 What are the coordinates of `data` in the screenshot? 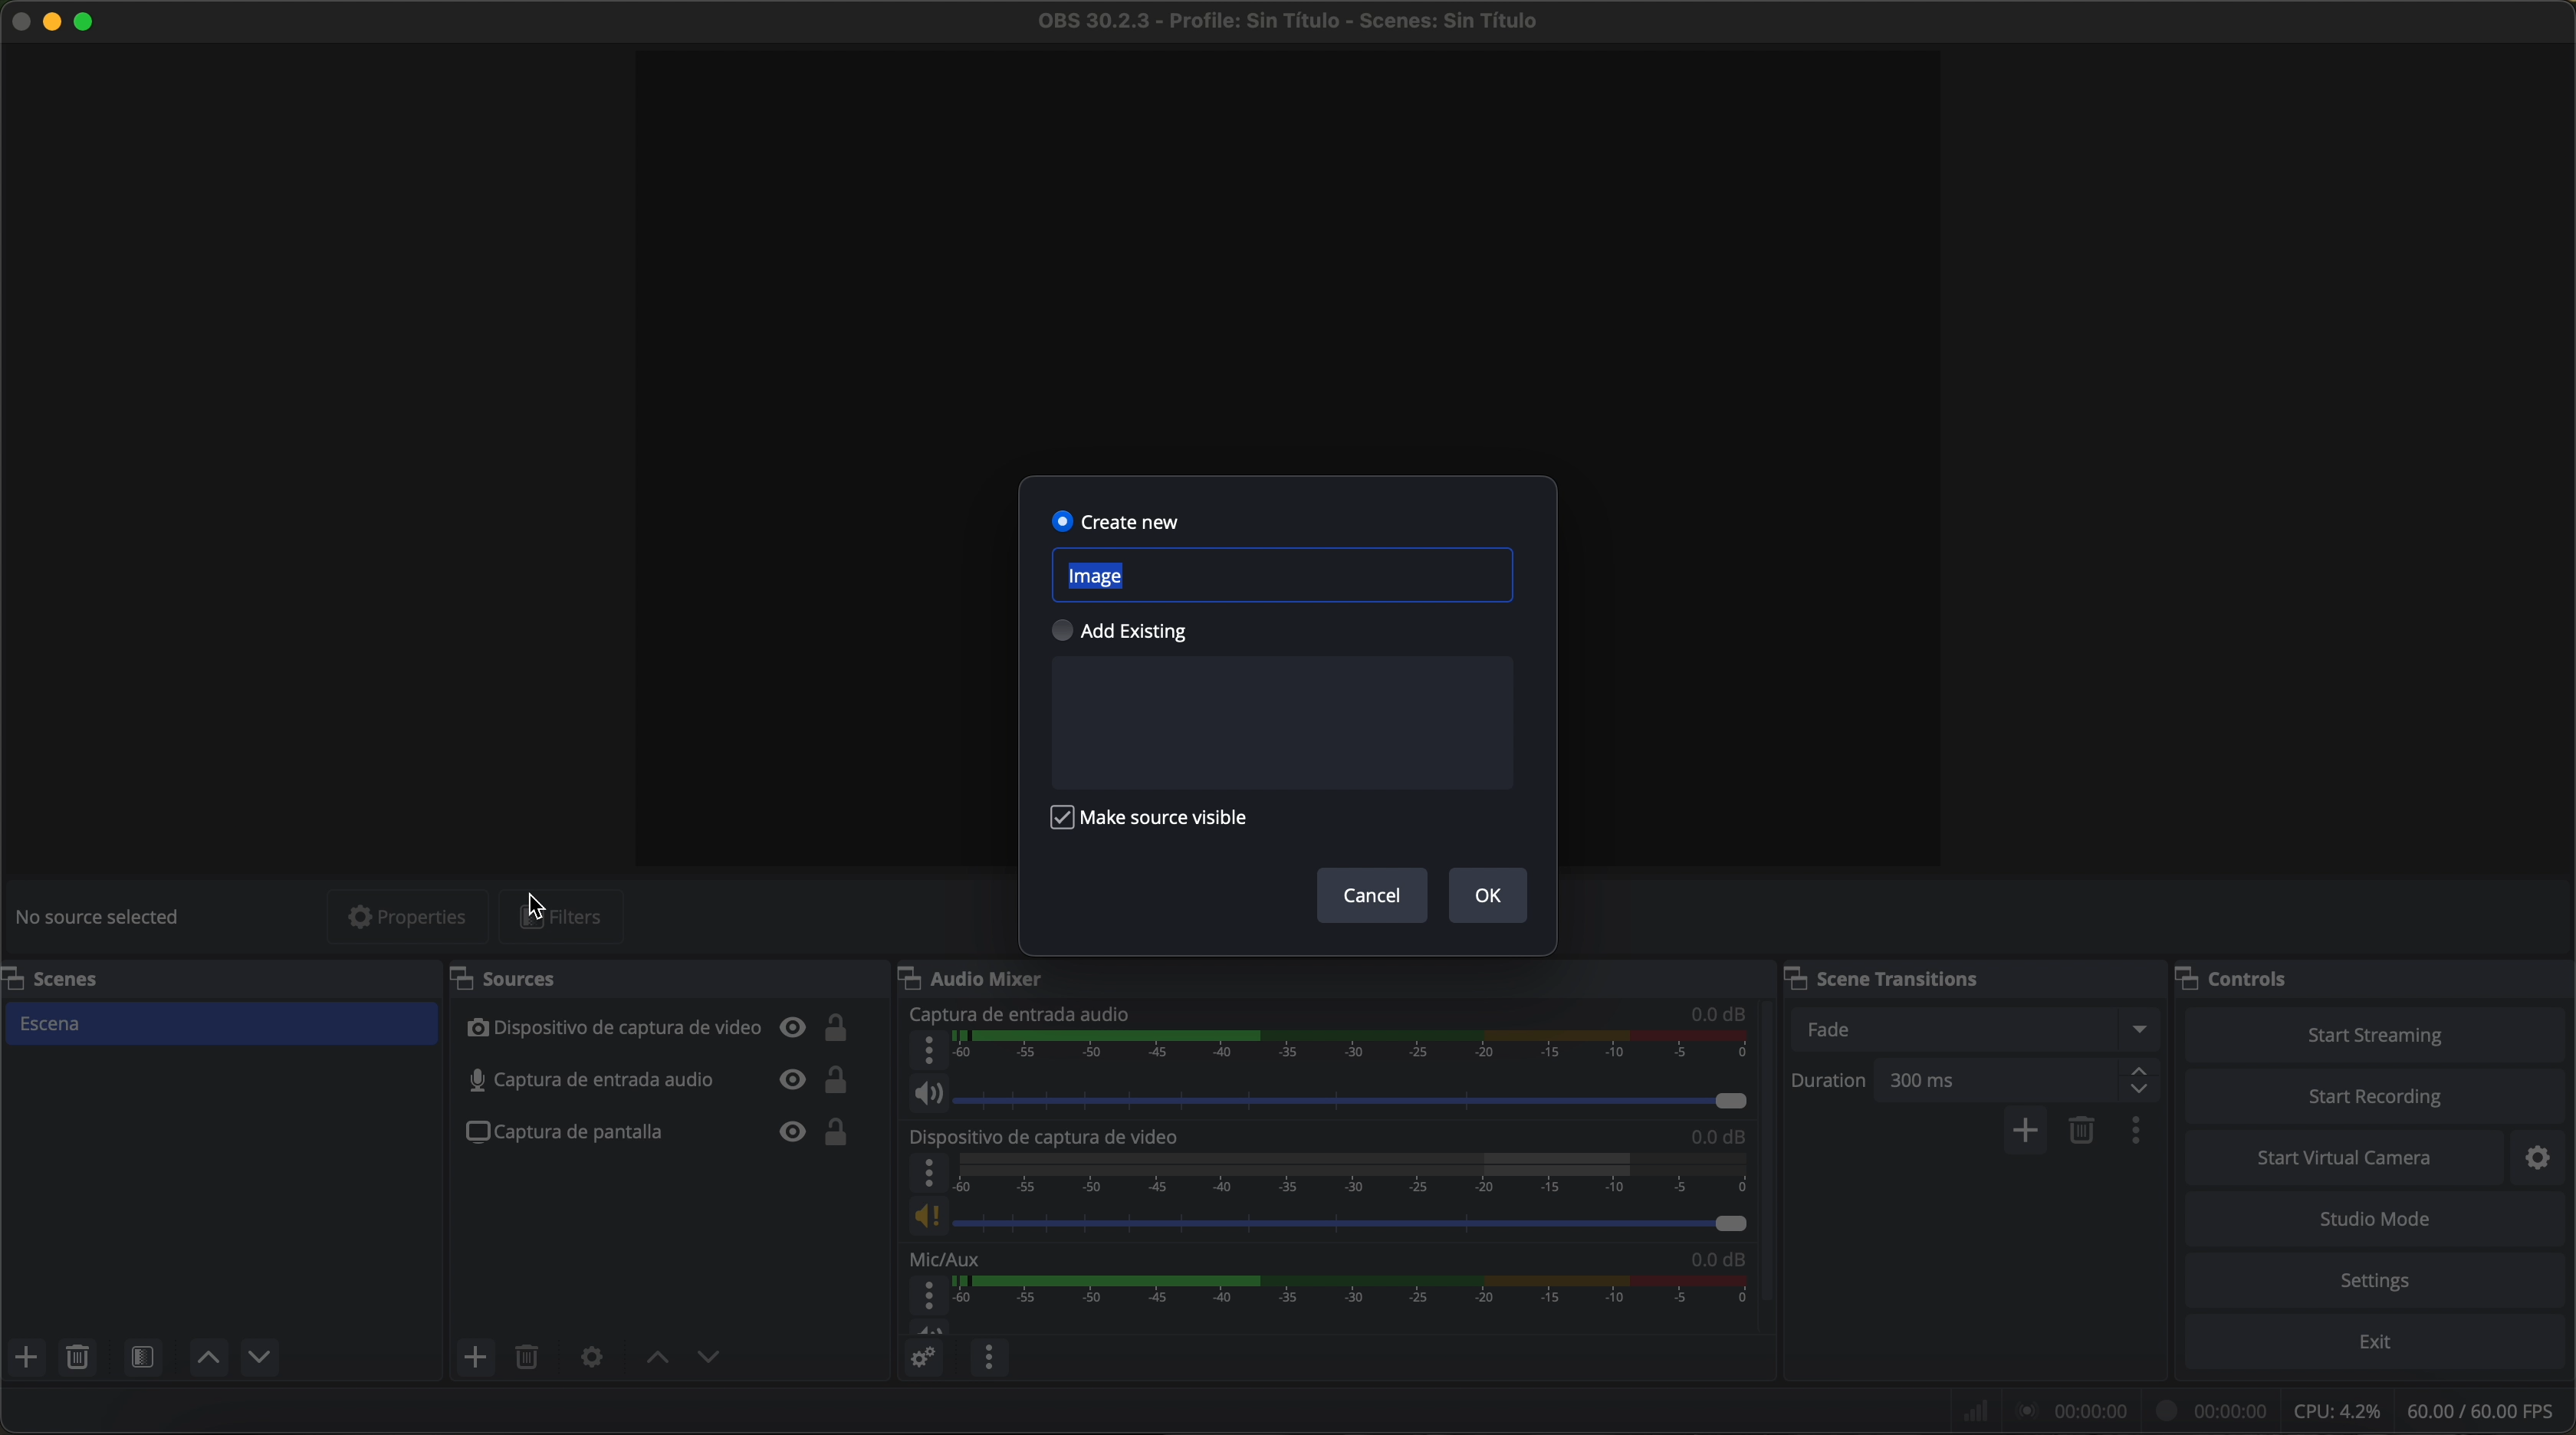 It's located at (2263, 1410).